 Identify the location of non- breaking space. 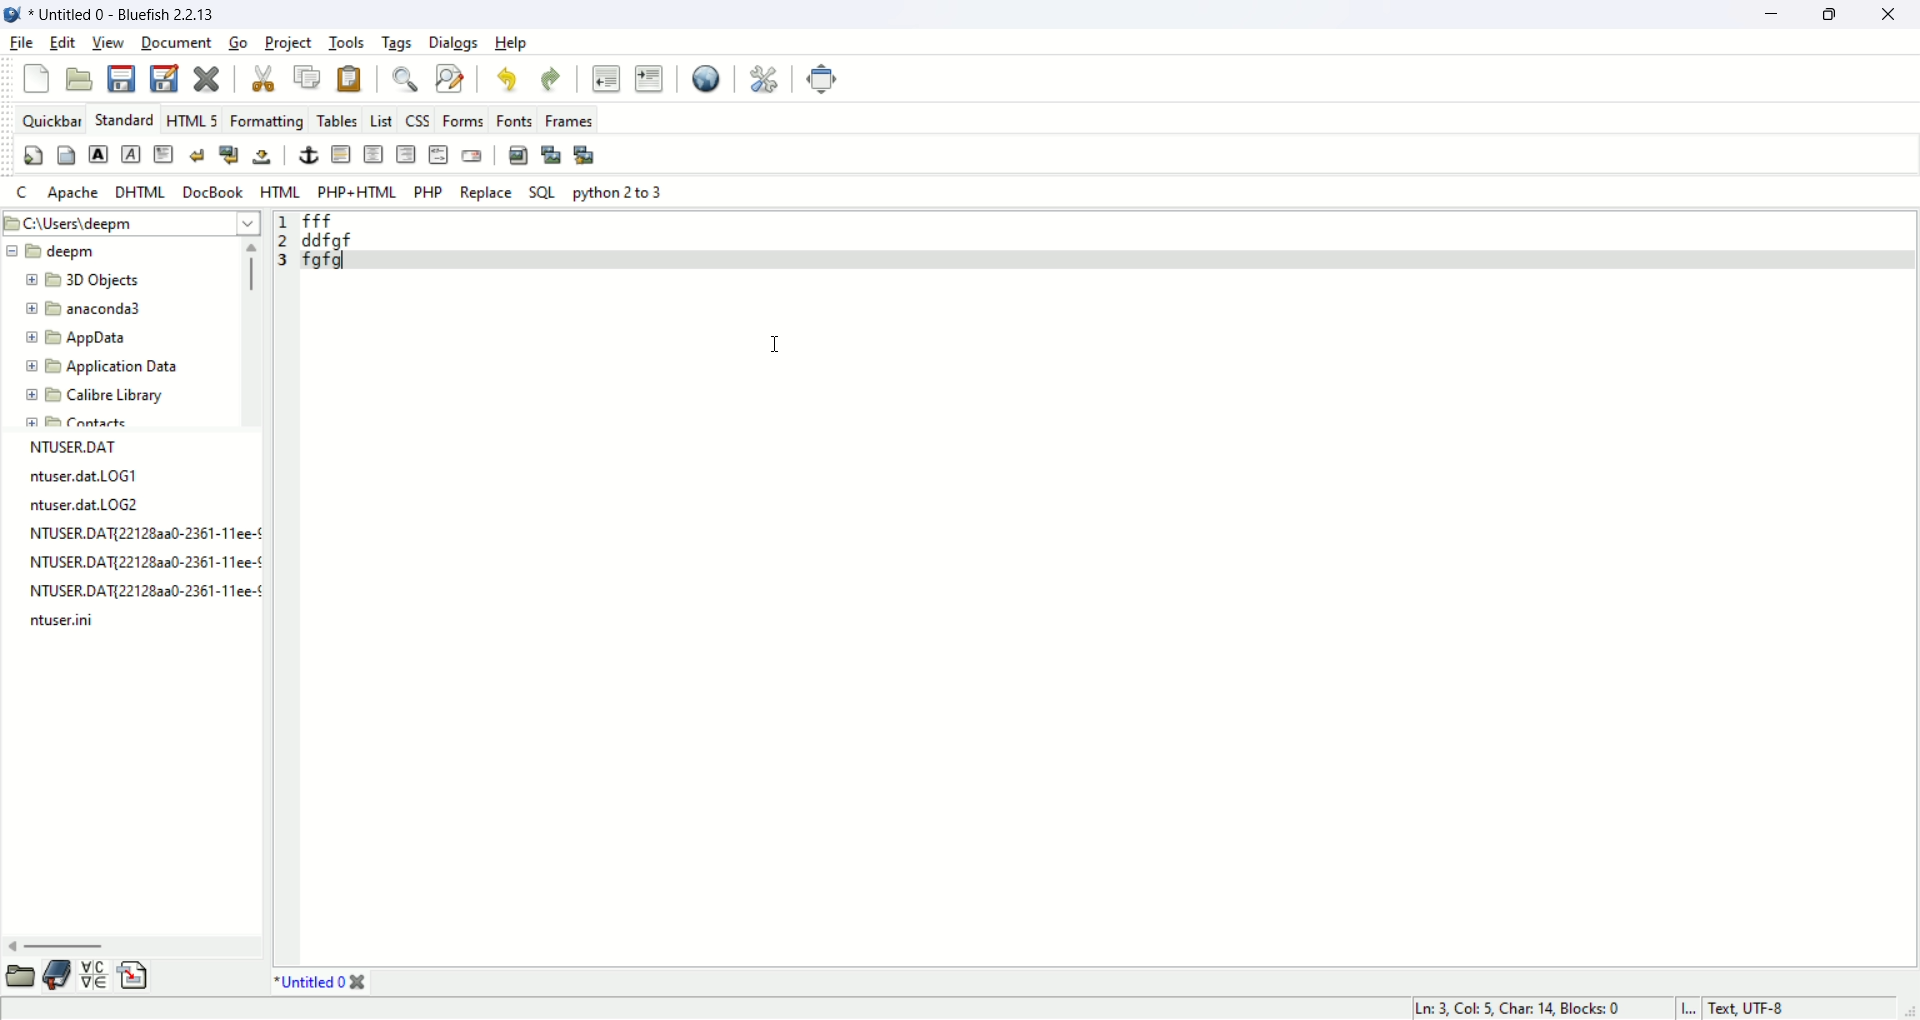
(263, 158).